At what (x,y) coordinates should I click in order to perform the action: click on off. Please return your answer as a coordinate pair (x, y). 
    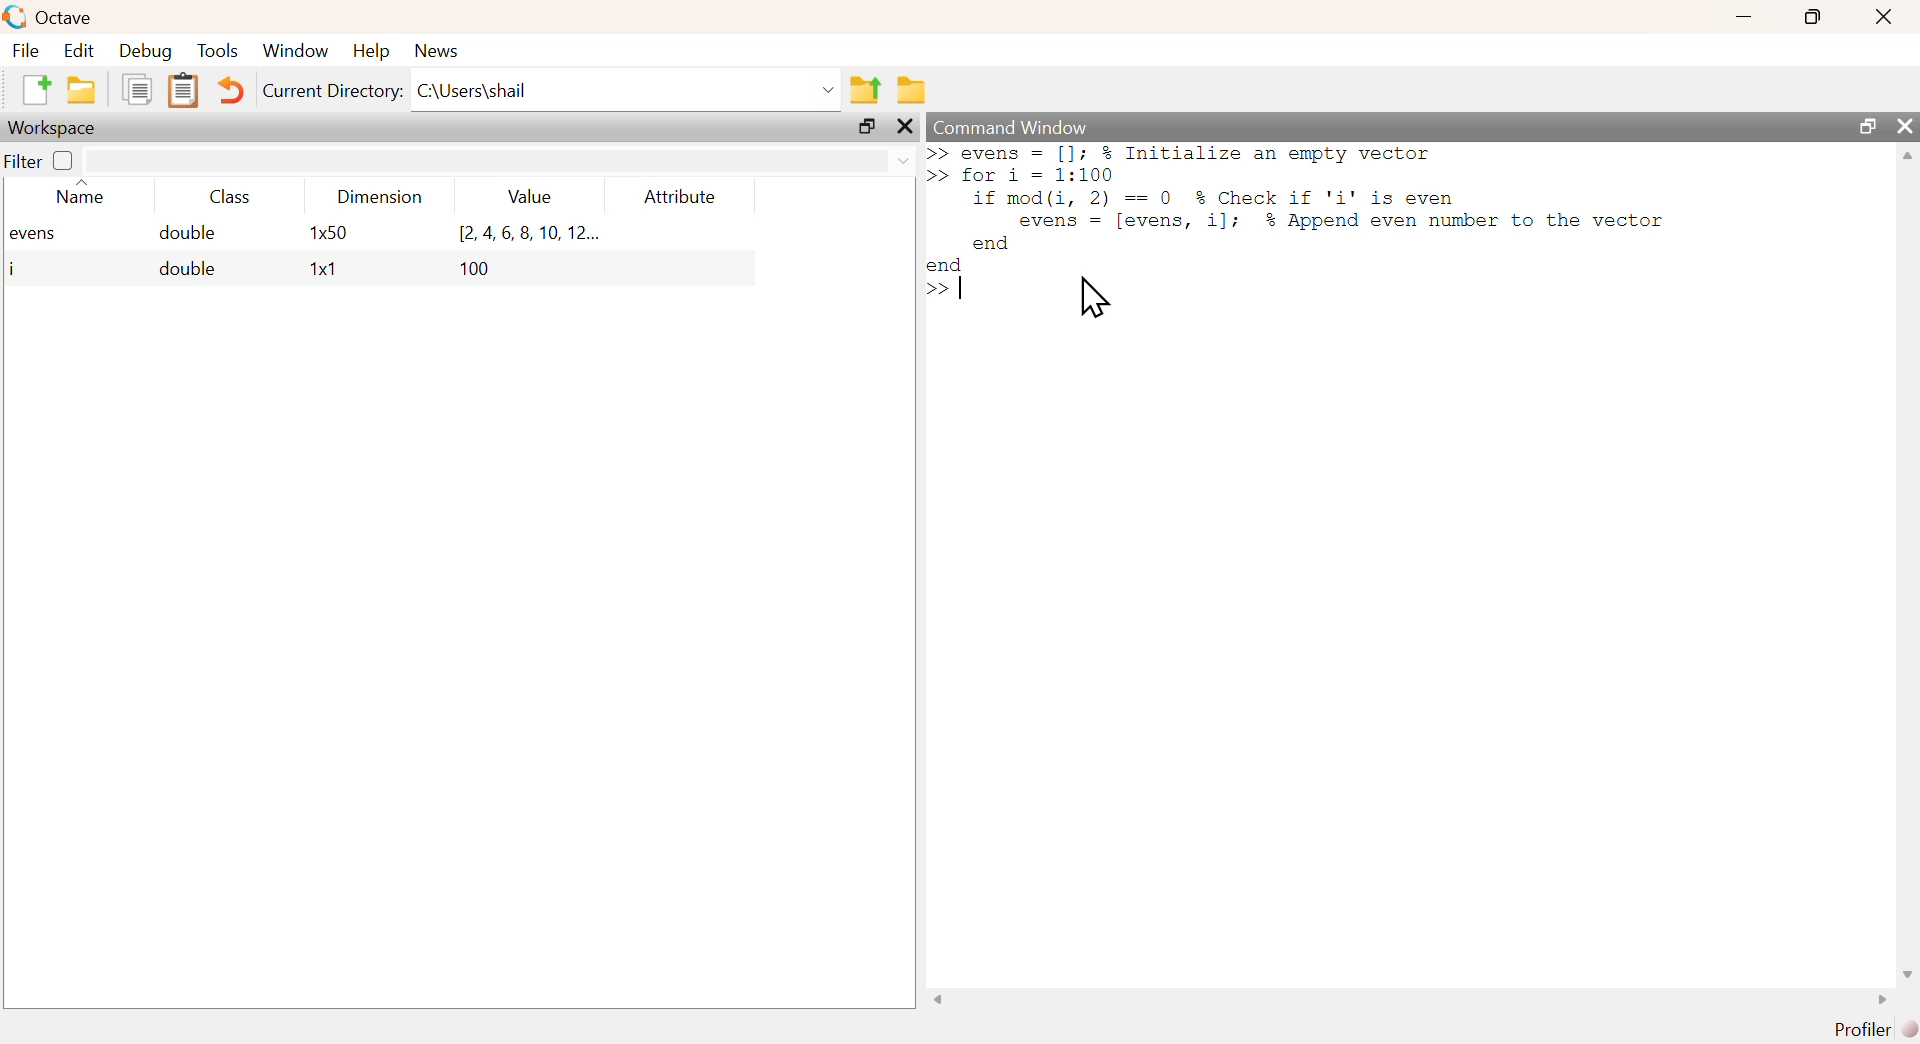
    Looking at the image, I should click on (64, 159).